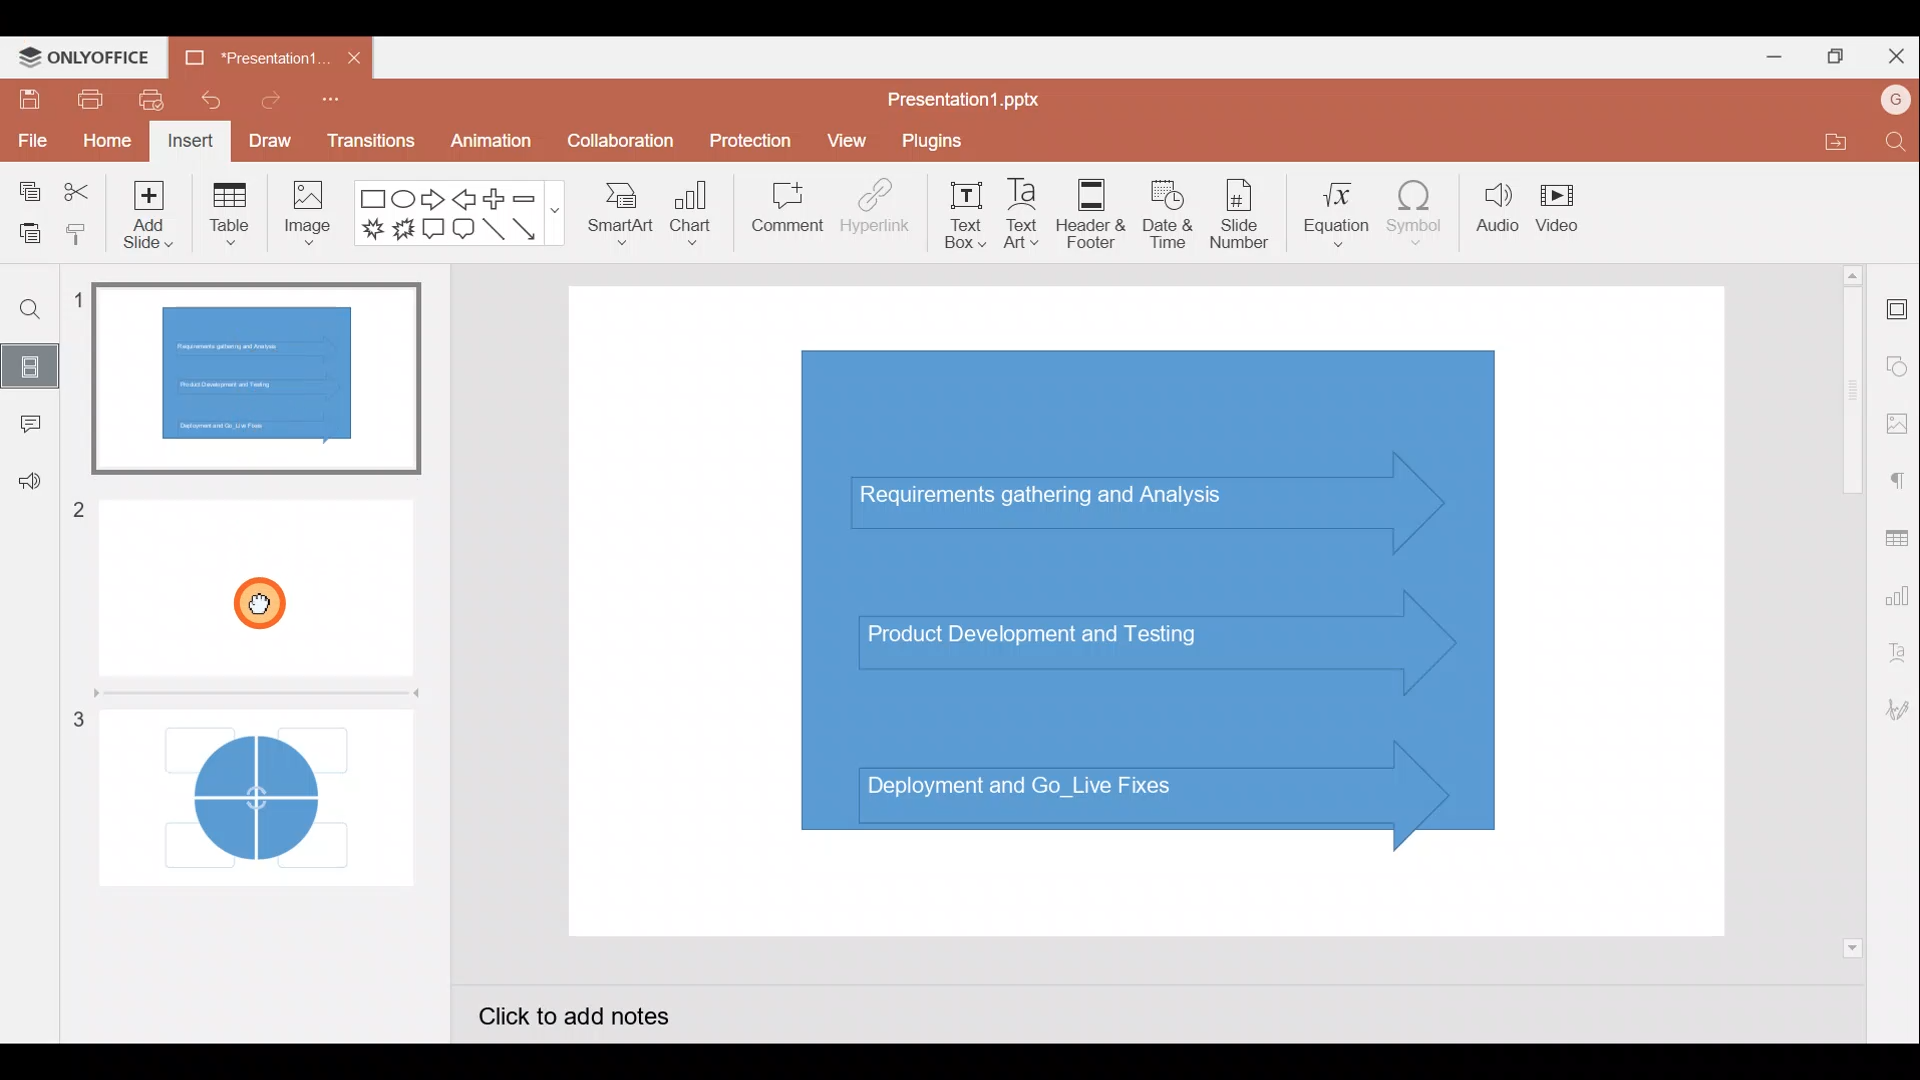 This screenshot has width=1920, height=1080. I want to click on Feedback & support, so click(26, 488).